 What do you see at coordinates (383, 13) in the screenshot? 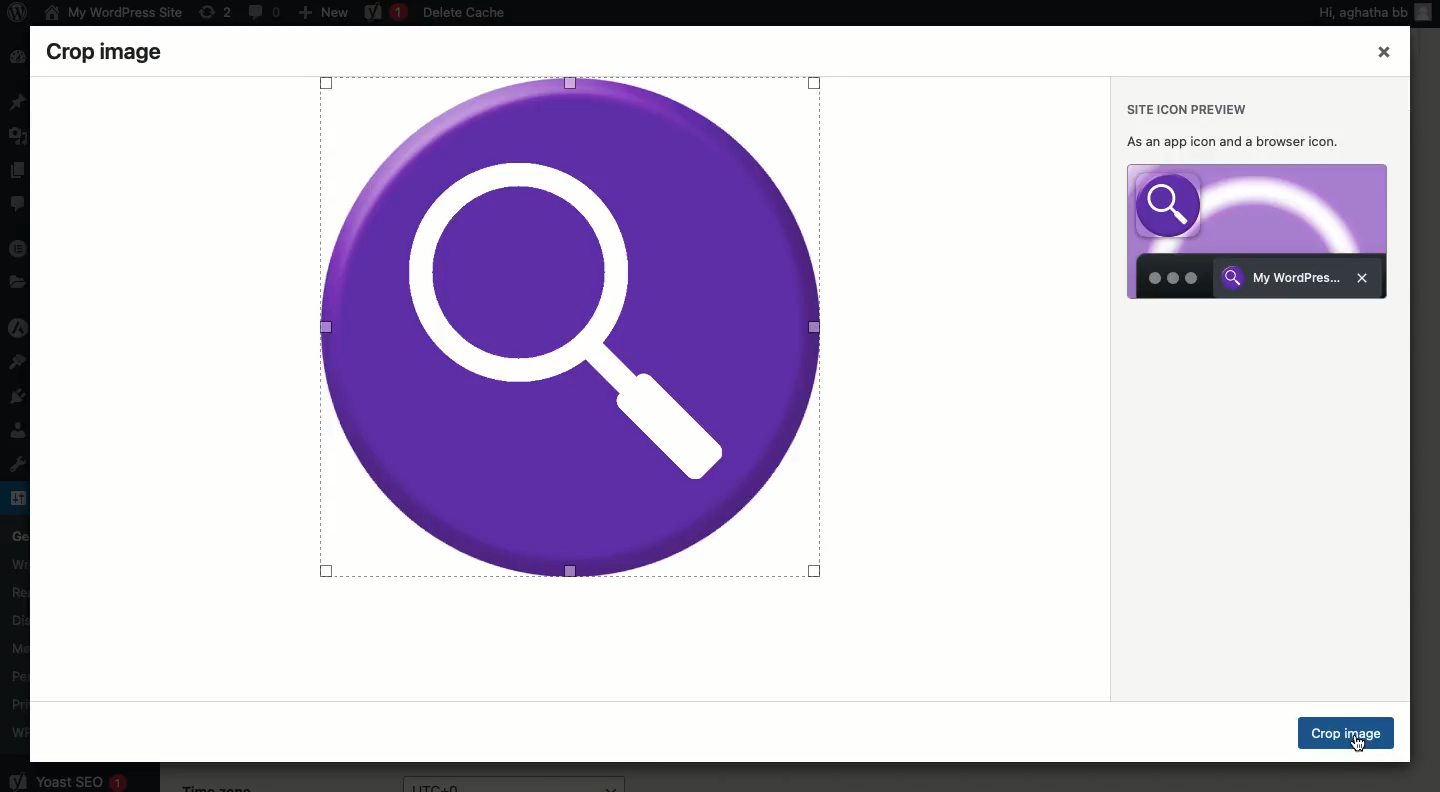
I see `Yoast 1` at bounding box center [383, 13].